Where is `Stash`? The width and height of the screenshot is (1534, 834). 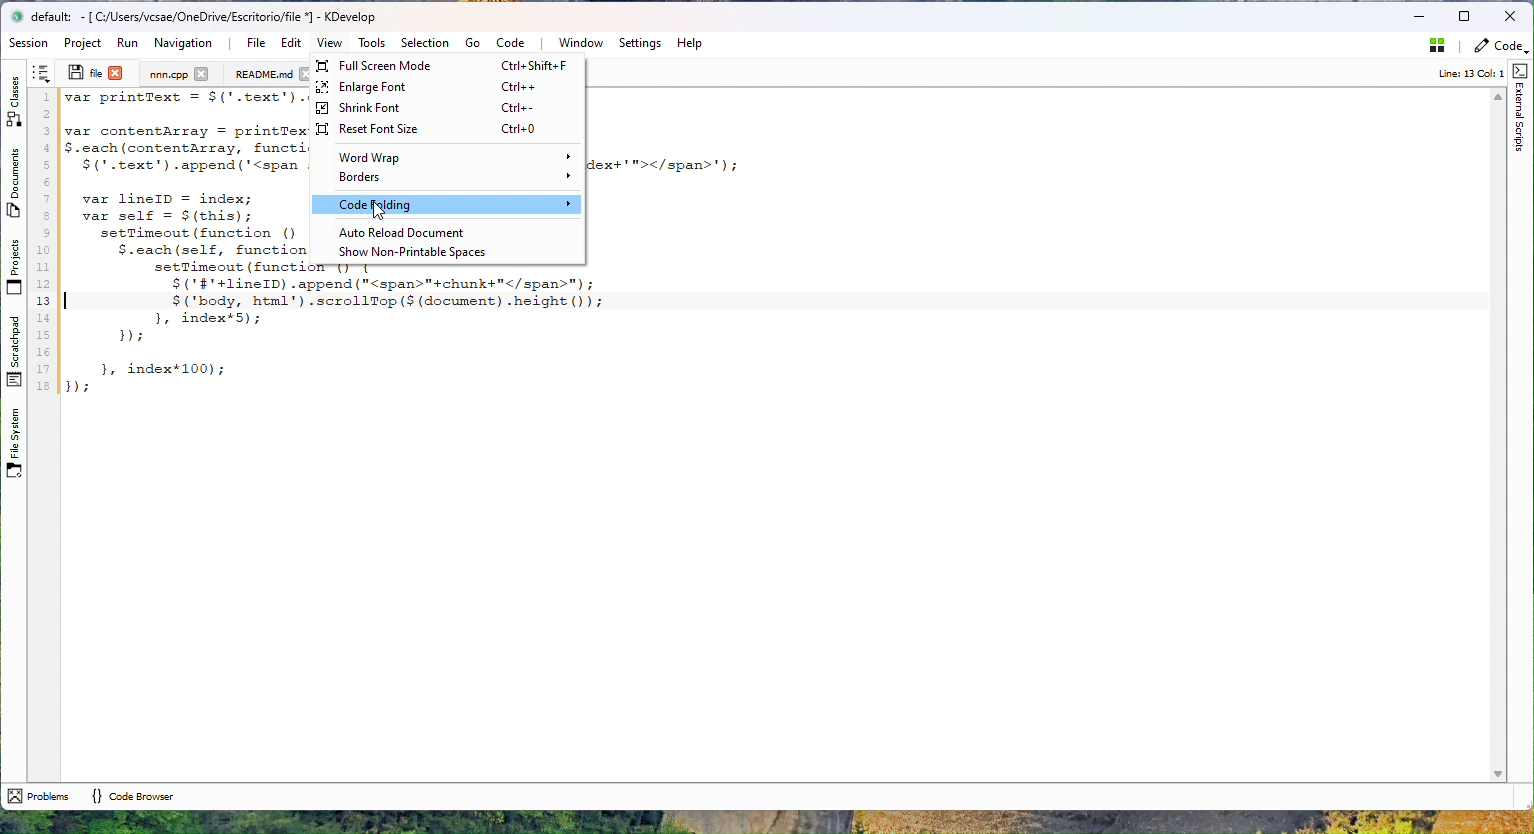 Stash is located at coordinates (1433, 49).